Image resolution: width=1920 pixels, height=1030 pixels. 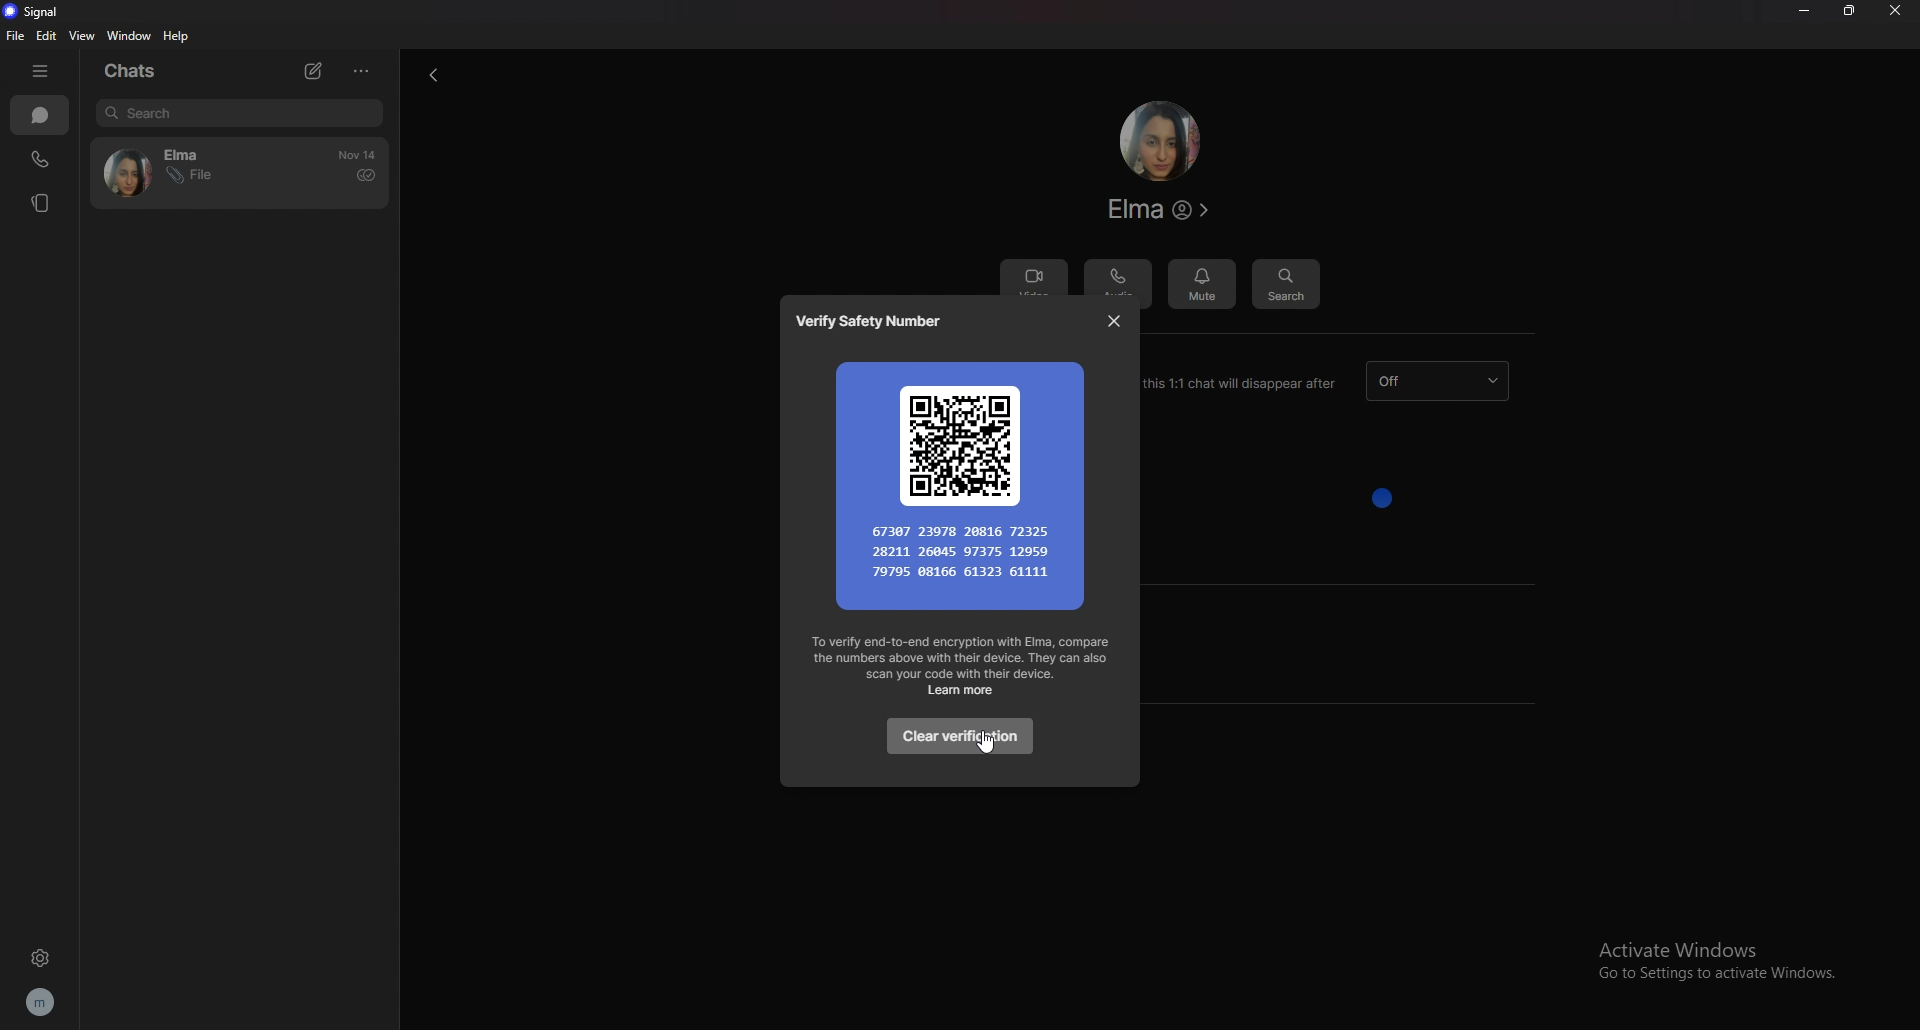 What do you see at coordinates (1162, 210) in the screenshot?
I see `contact name` at bounding box center [1162, 210].